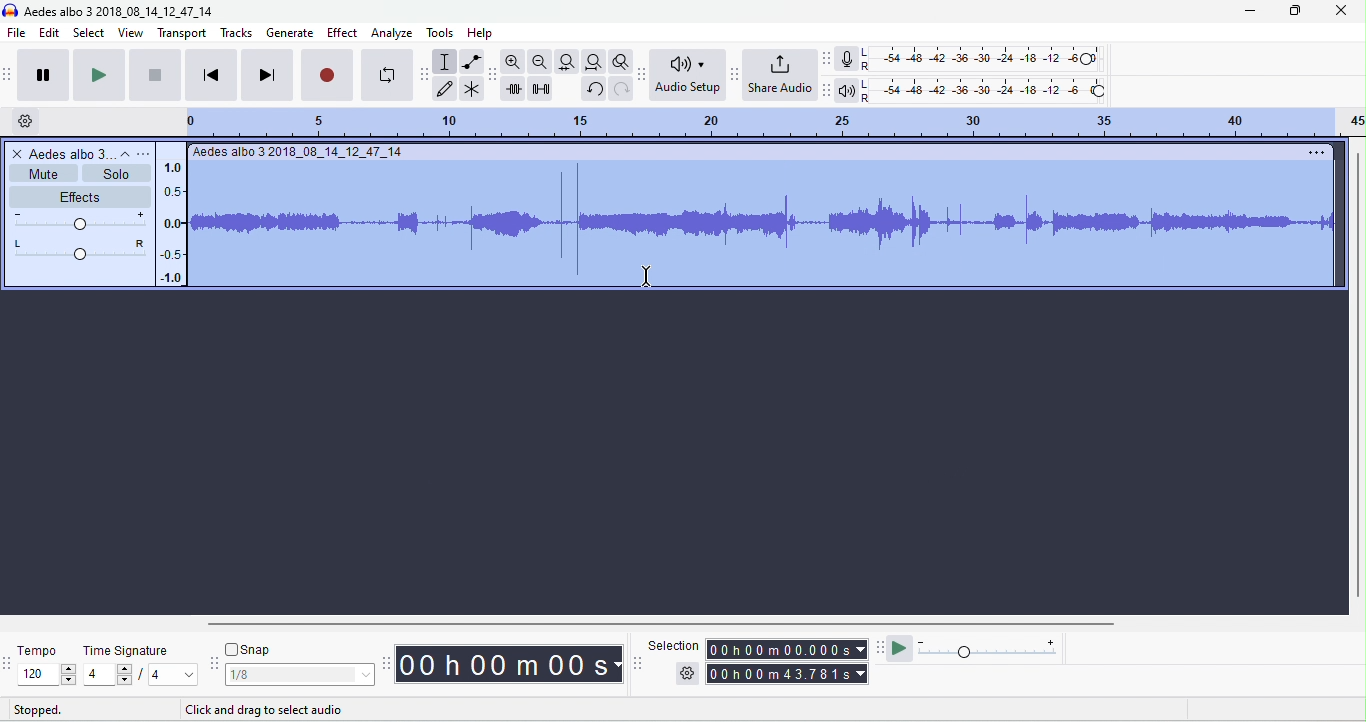  Describe the element at coordinates (735, 74) in the screenshot. I see `share audio toolbar` at that location.